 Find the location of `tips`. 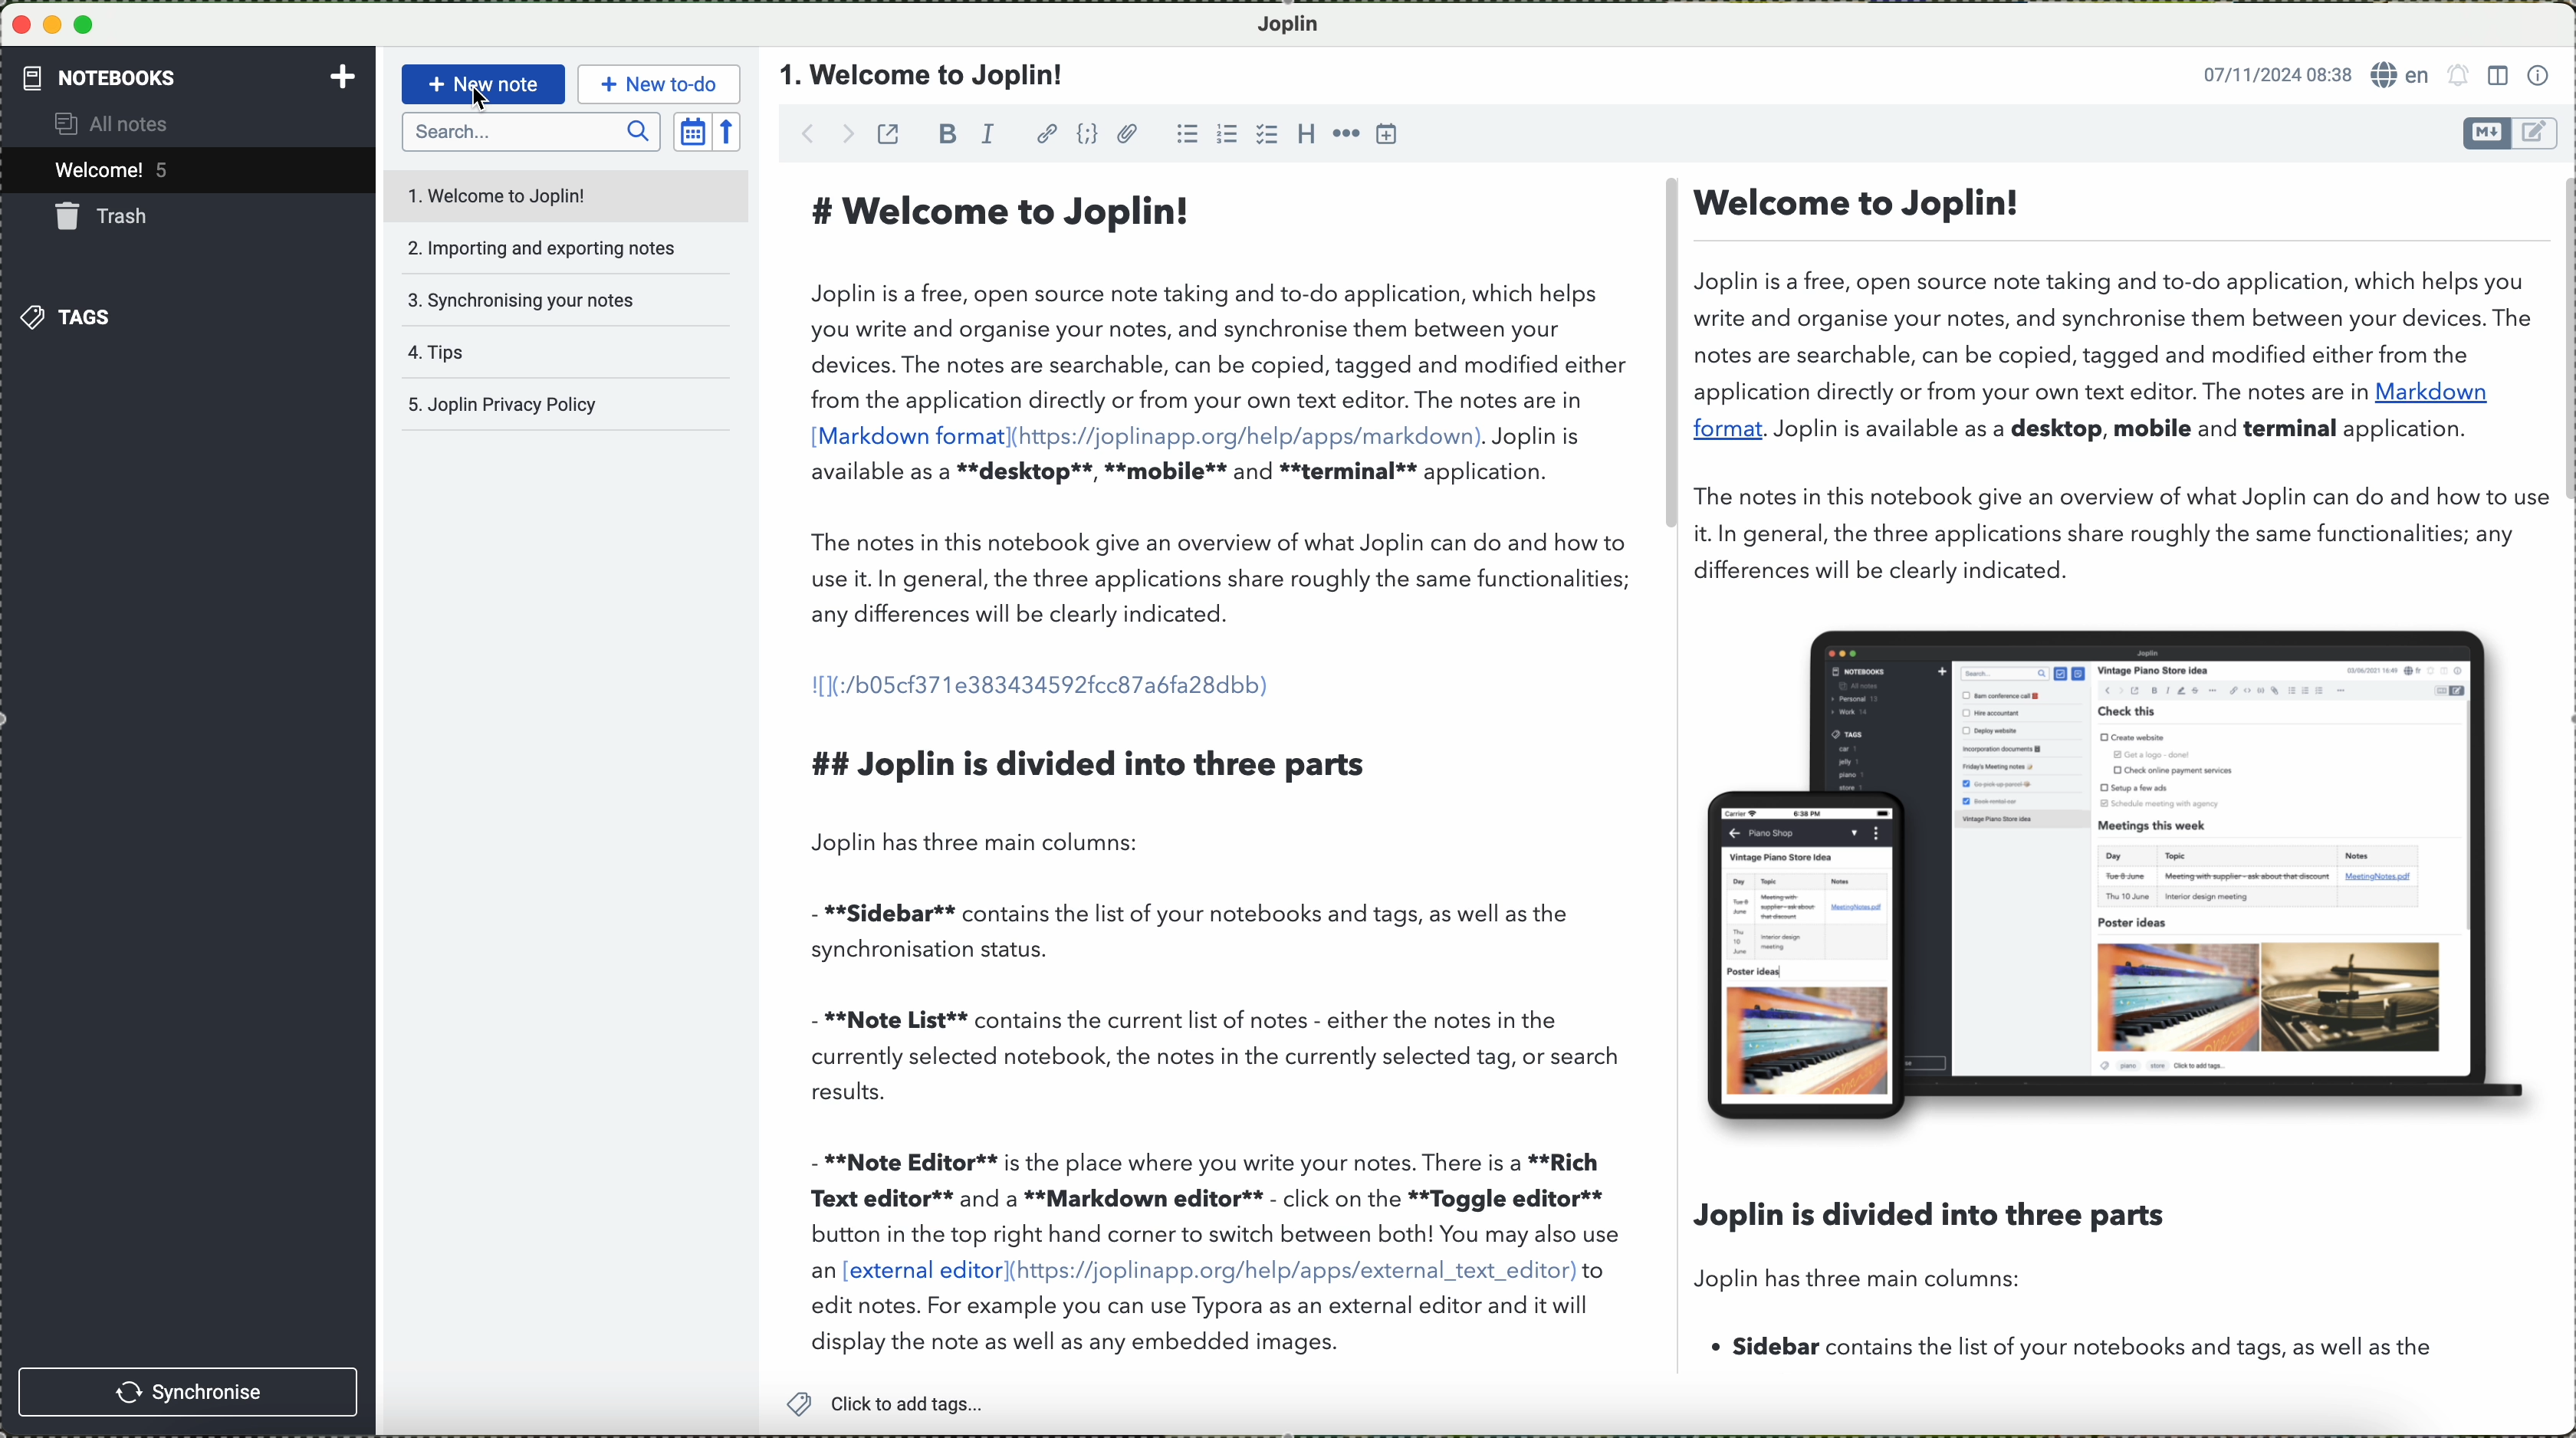

tips is located at coordinates (534, 354).